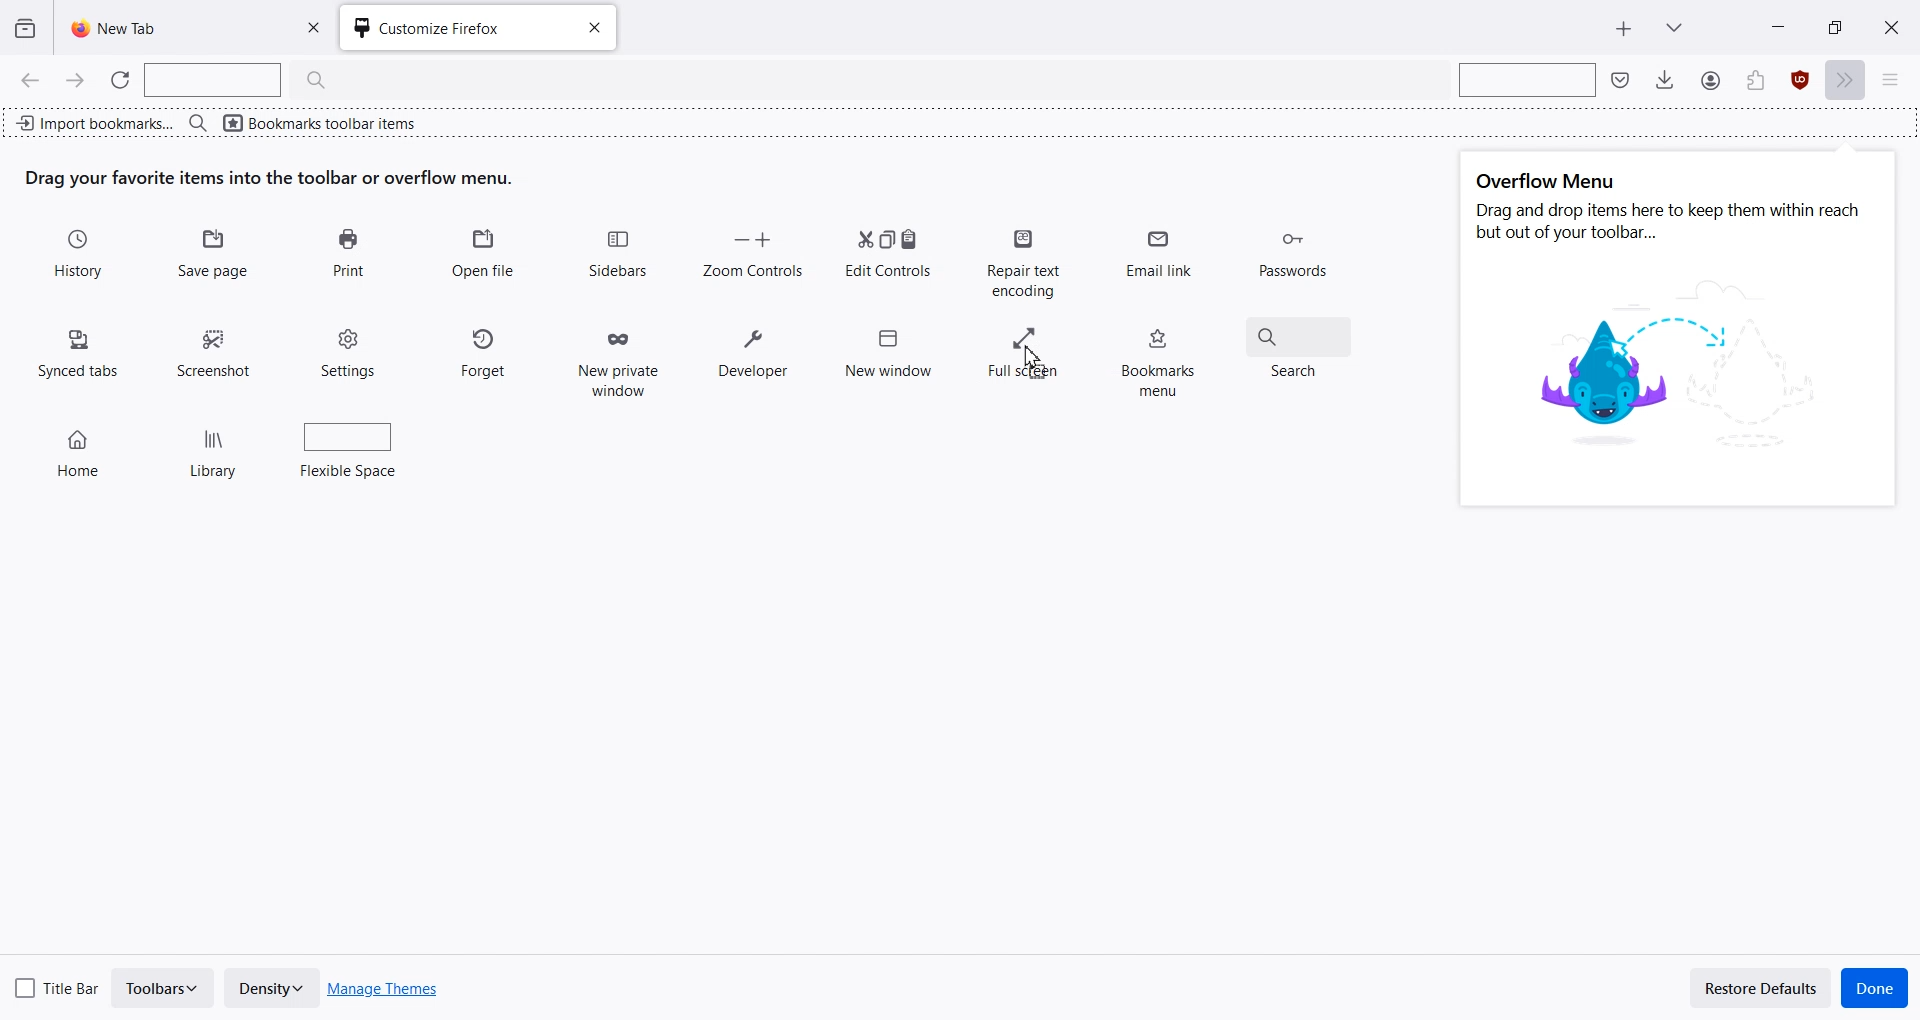 This screenshot has height=1020, width=1920. Describe the element at coordinates (270, 178) in the screenshot. I see `Text` at that location.